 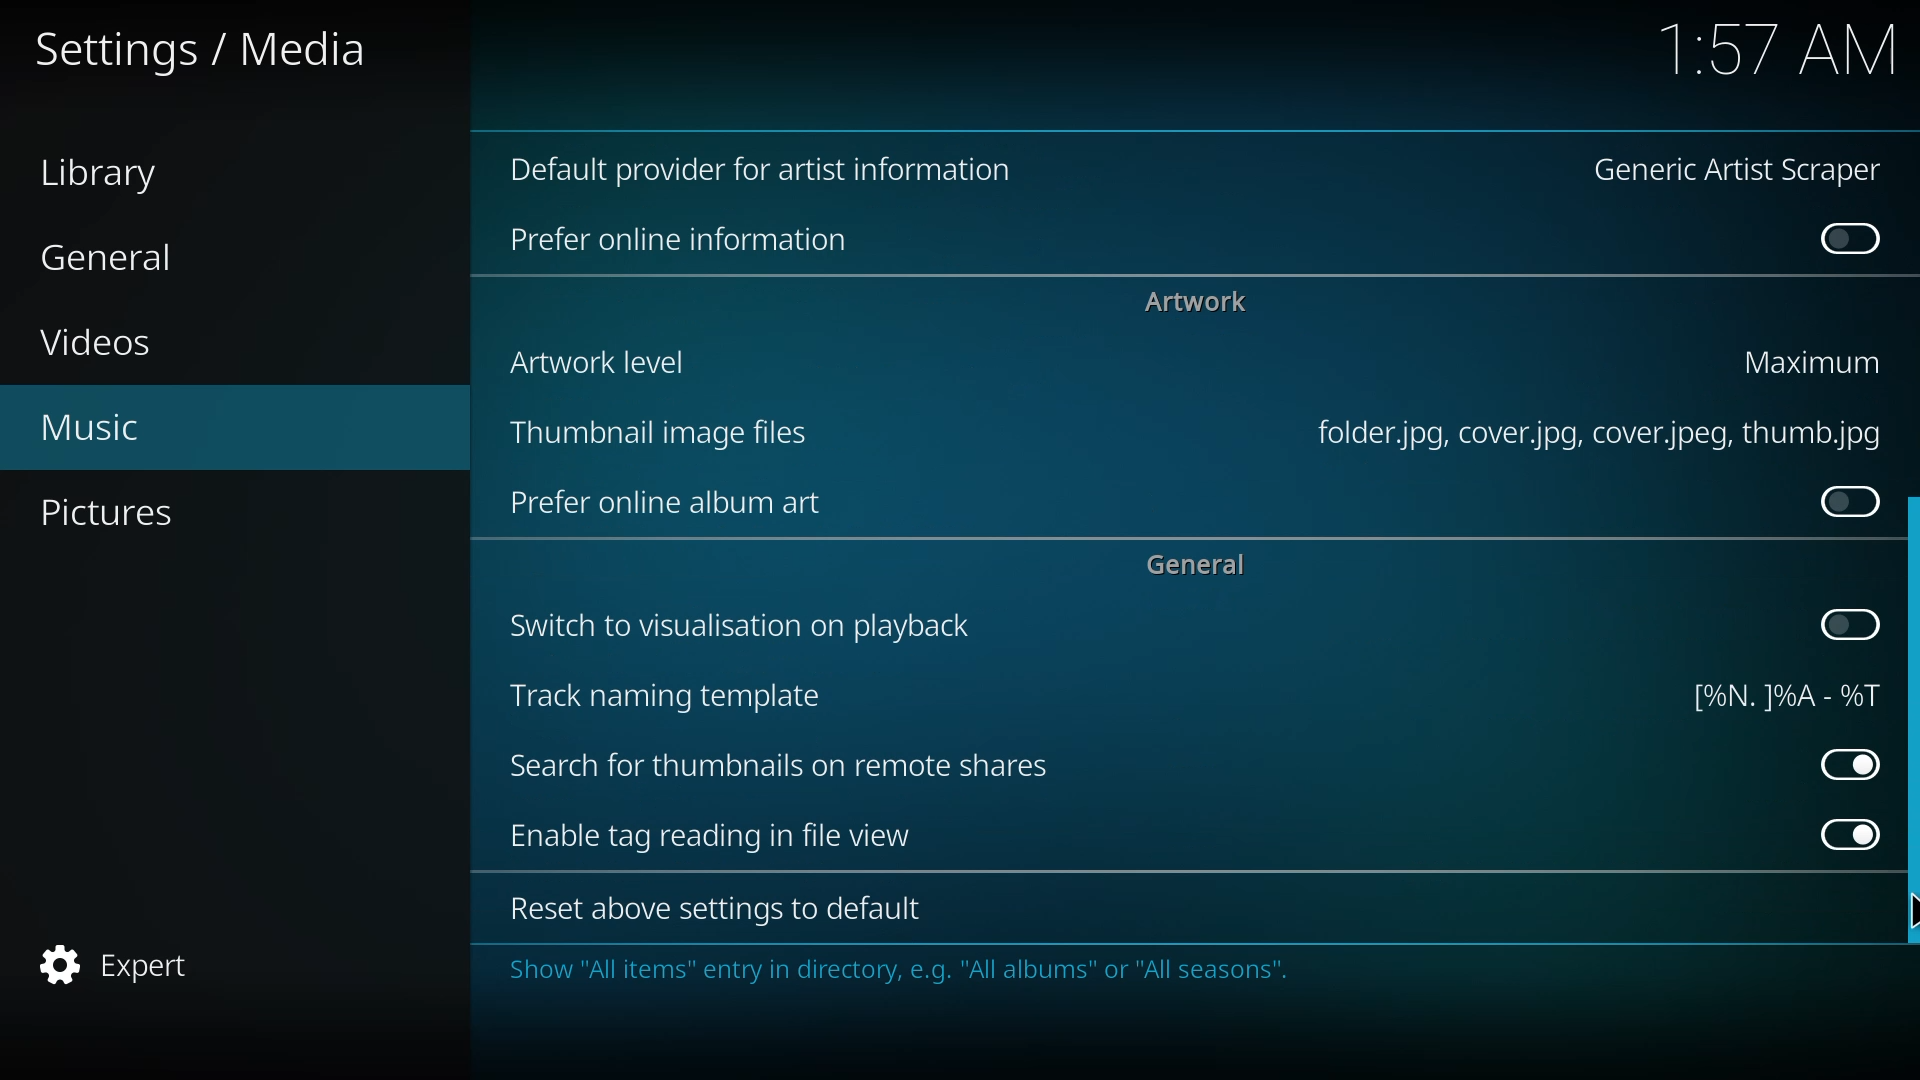 What do you see at coordinates (1815, 361) in the screenshot?
I see `maximum` at bounding box center [1815, 361].